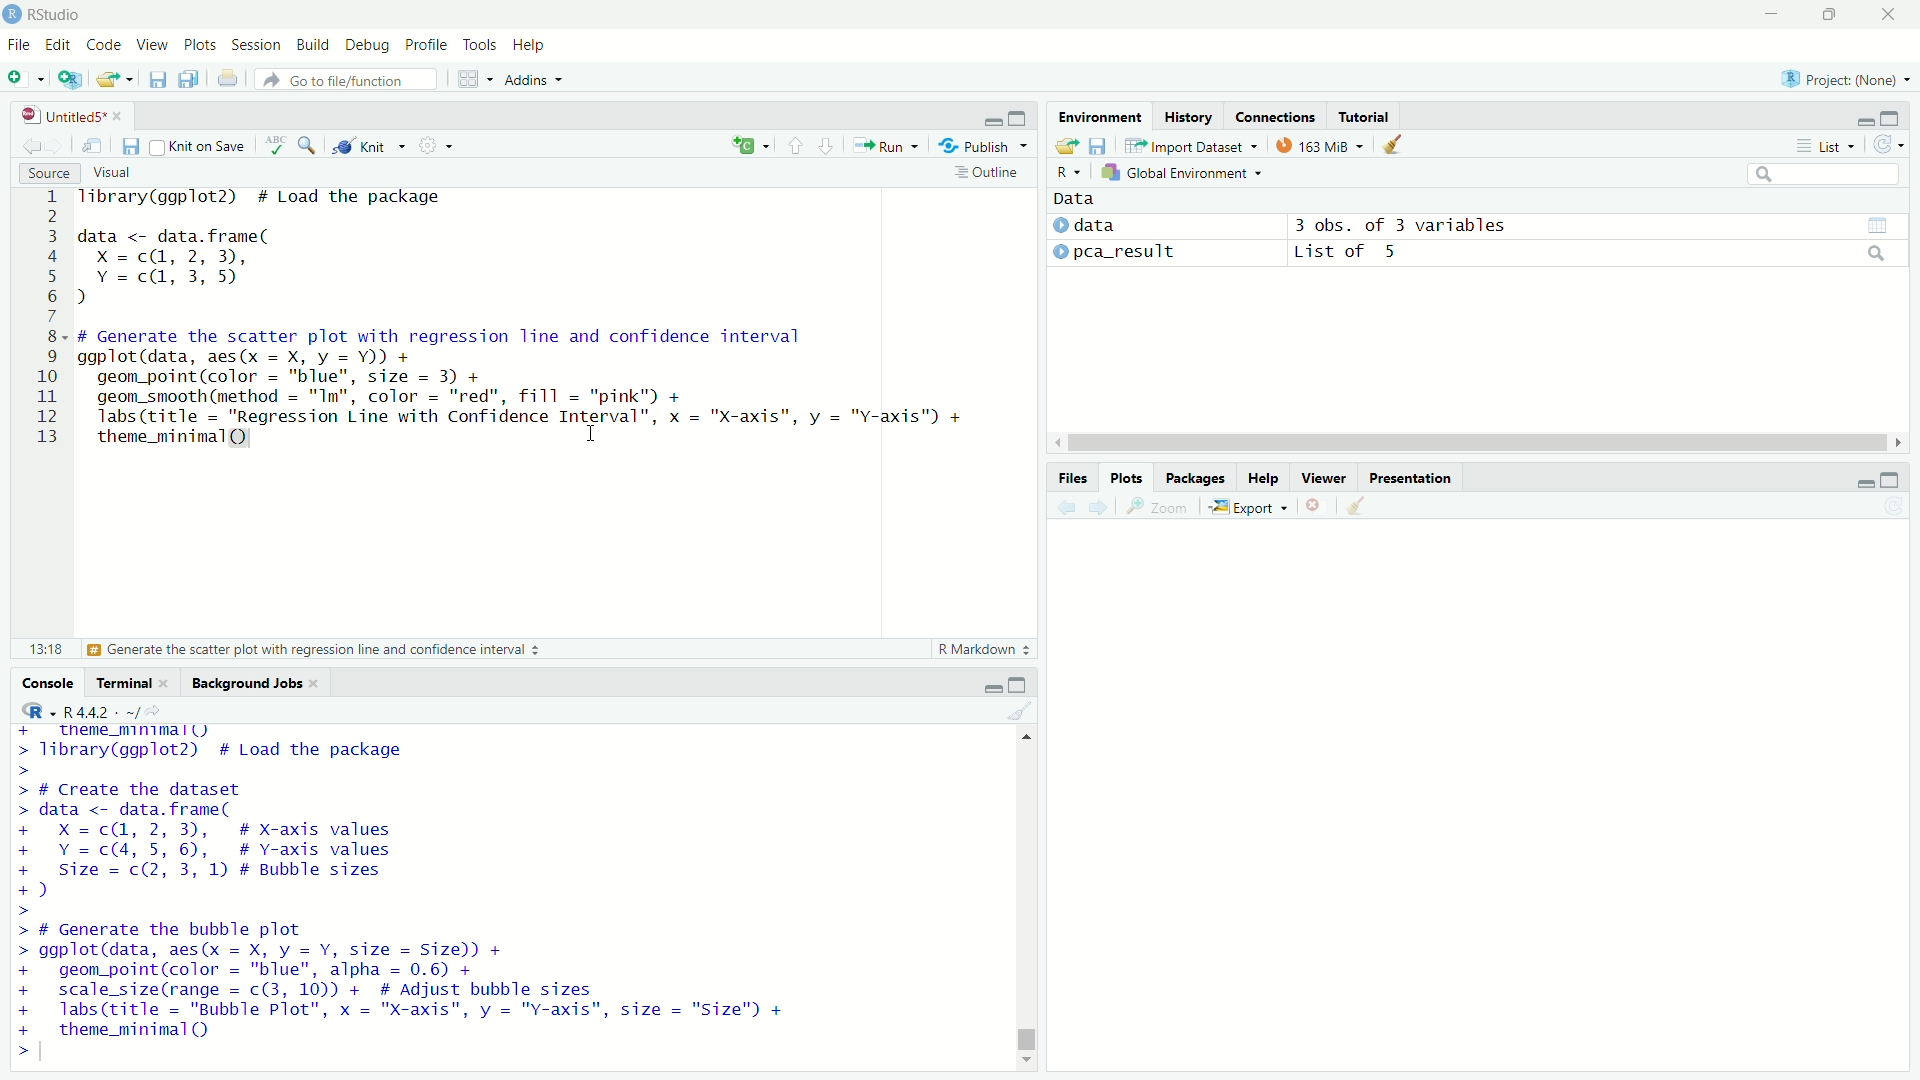  What do you see at coordinates (1020, 117) in the screenshot?
I see `expand` at bounding box center [1020, 117].